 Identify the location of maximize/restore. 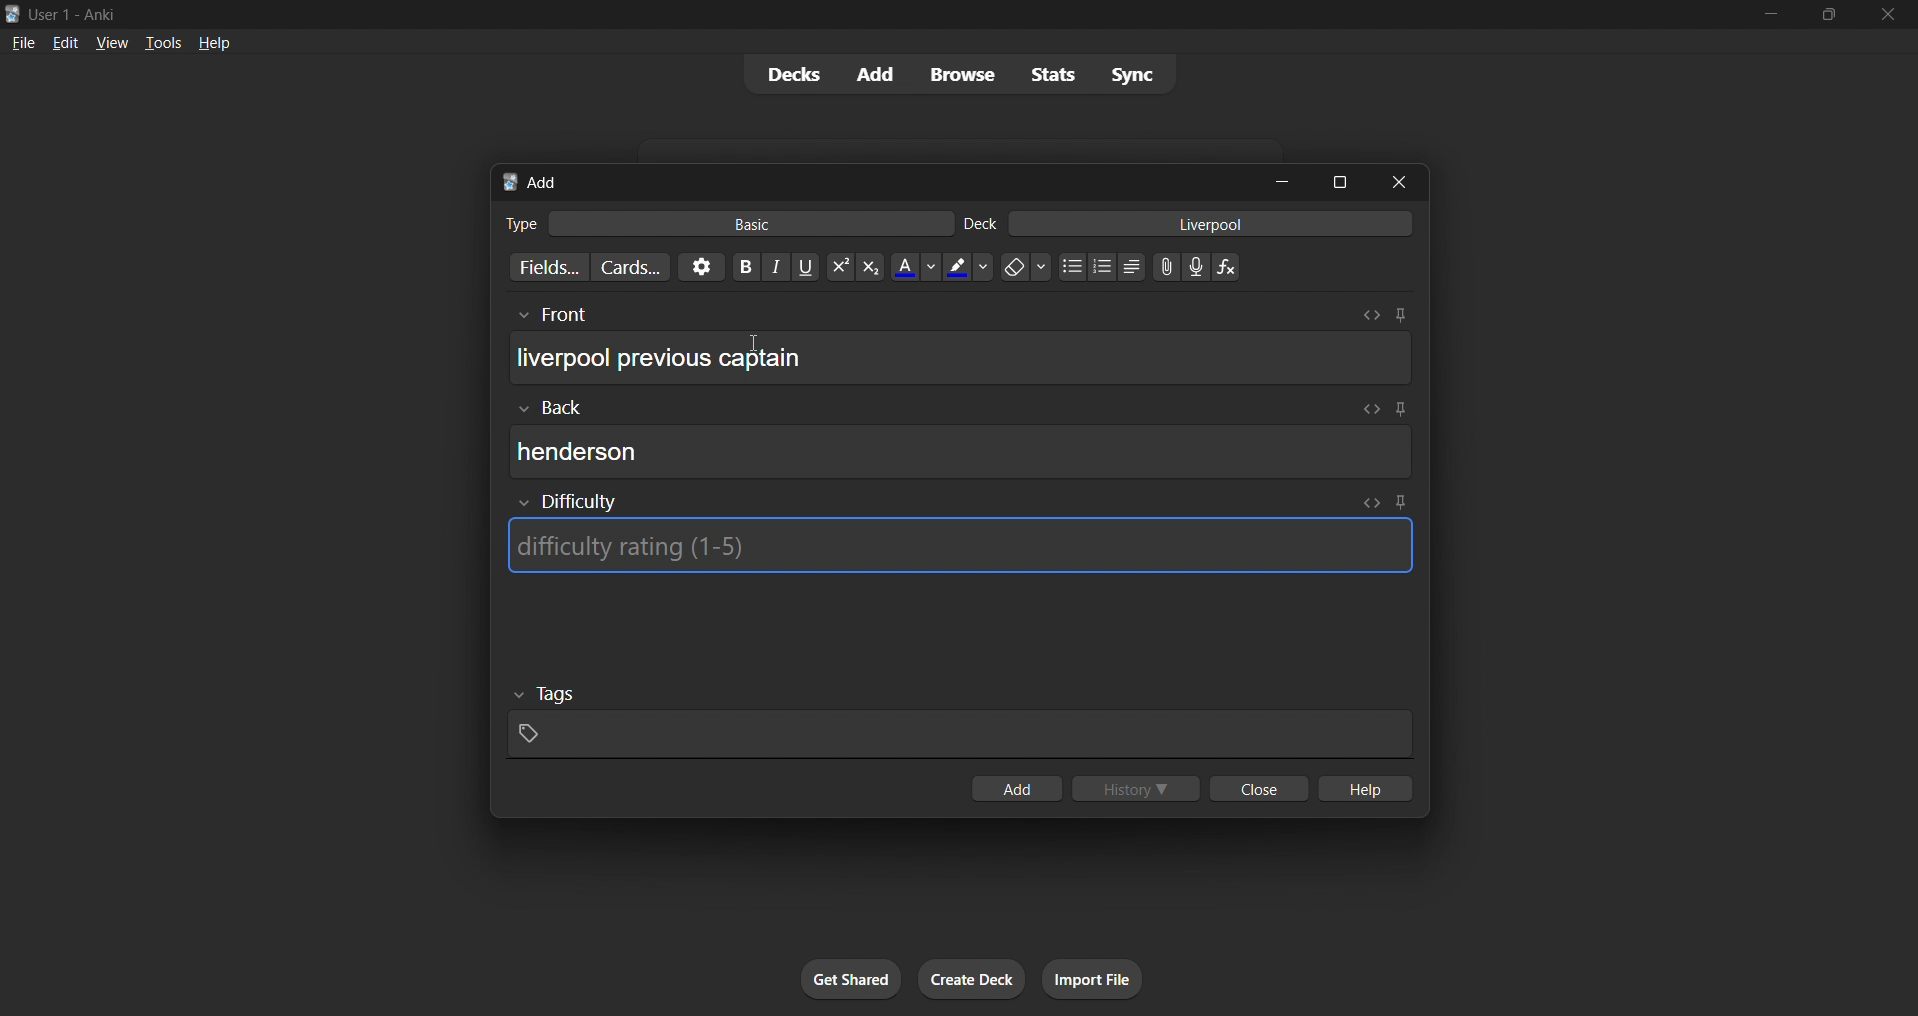
(1829, 15).